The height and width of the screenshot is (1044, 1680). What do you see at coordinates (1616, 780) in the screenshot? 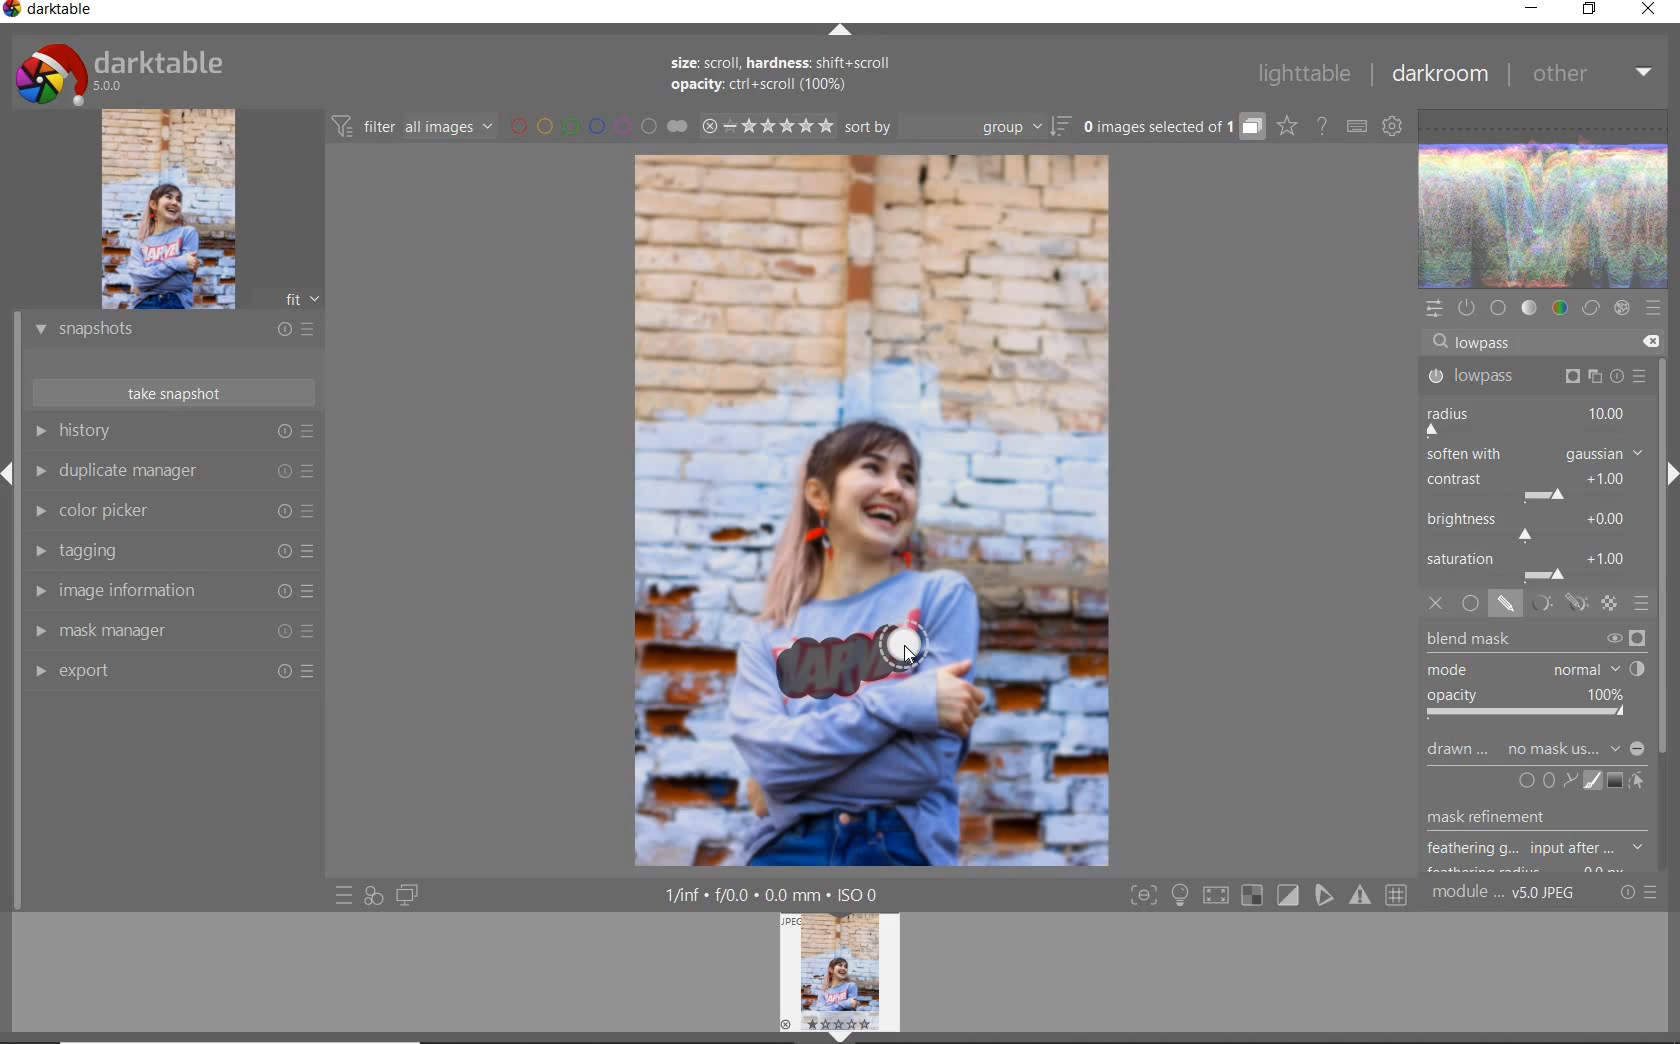
I see `add gradient` at bounding box center [1616, 780].